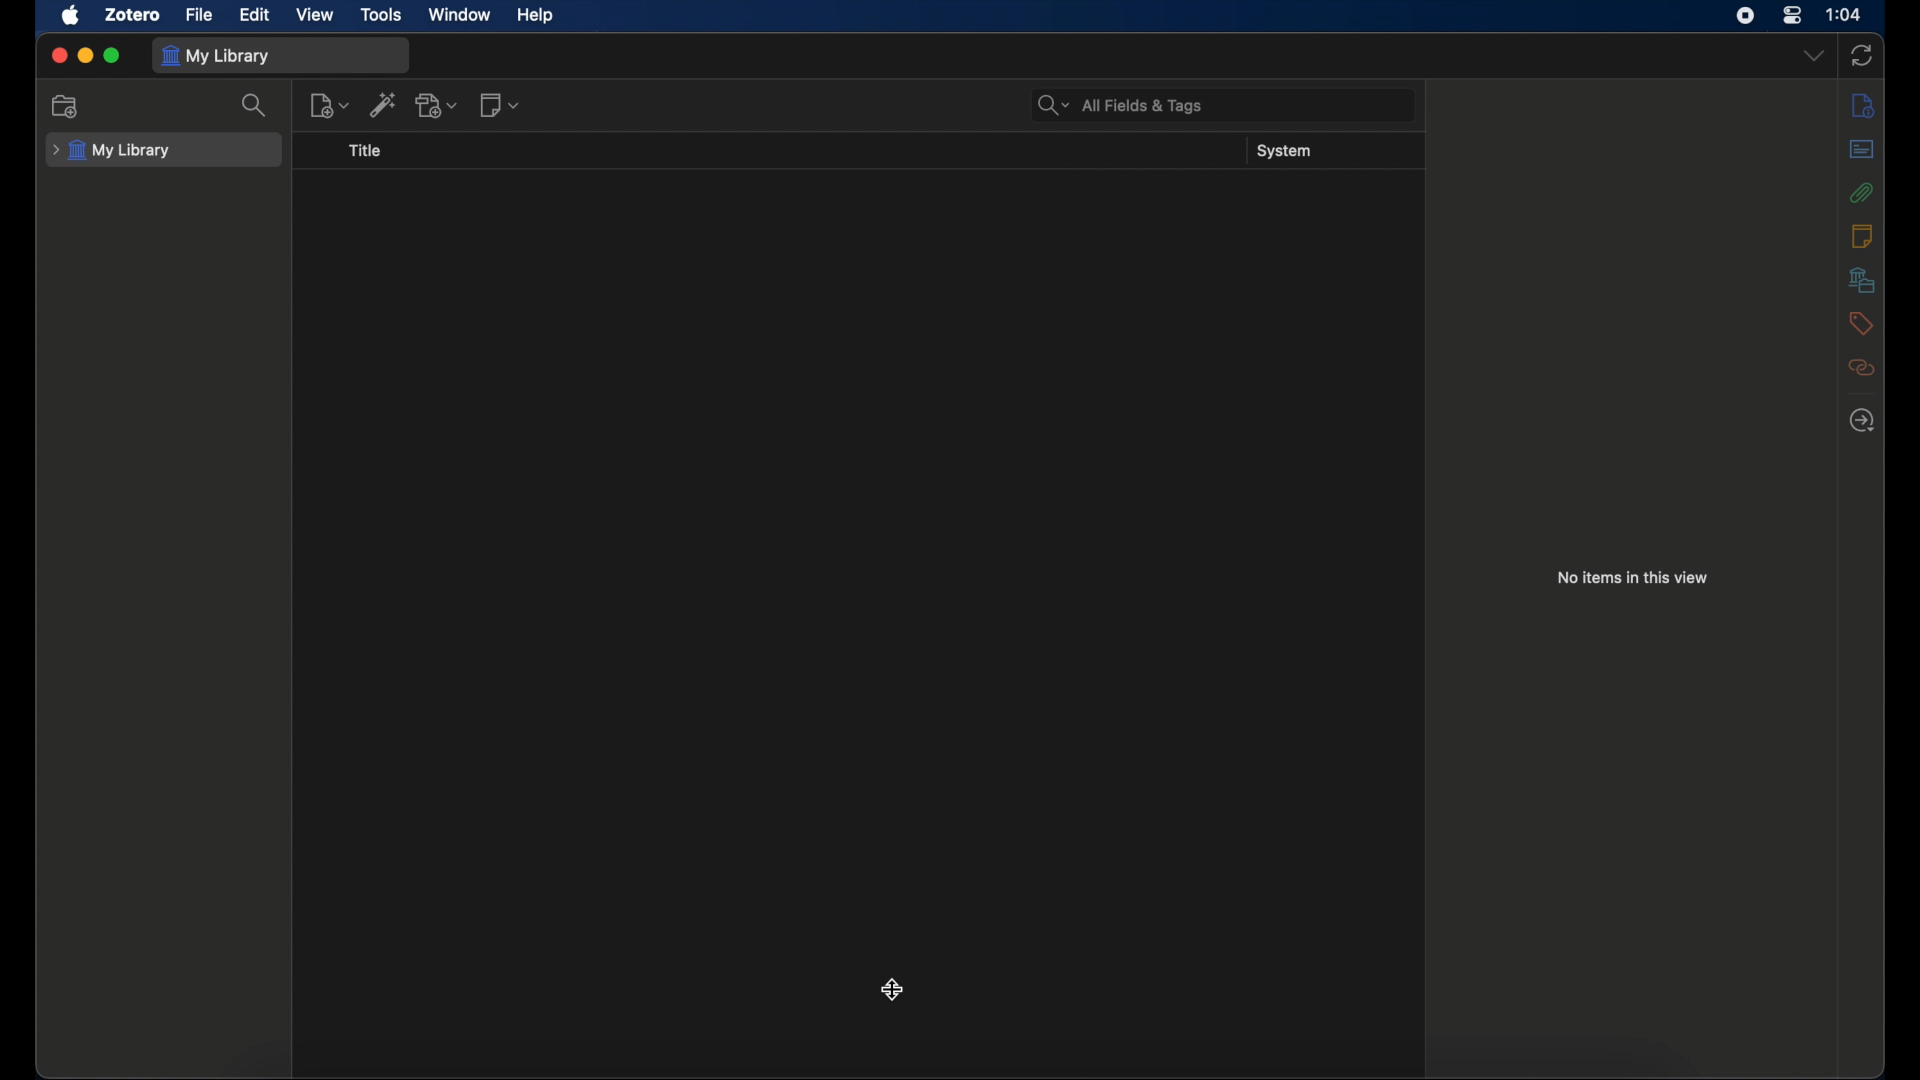  What do you see at coordinates (254, 14) in the screenshot?
I see `edit` at bounding box center [254, 14].